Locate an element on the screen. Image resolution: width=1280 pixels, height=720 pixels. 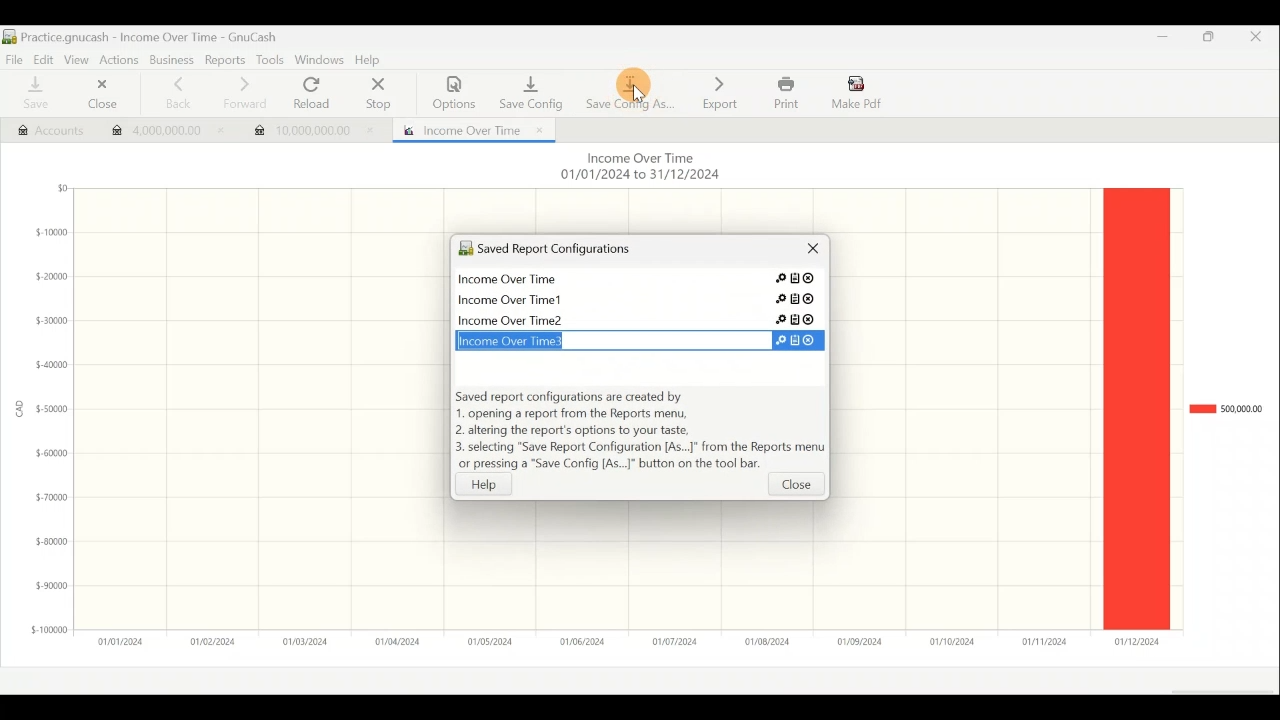
Save is located at coordinates (33, 94).